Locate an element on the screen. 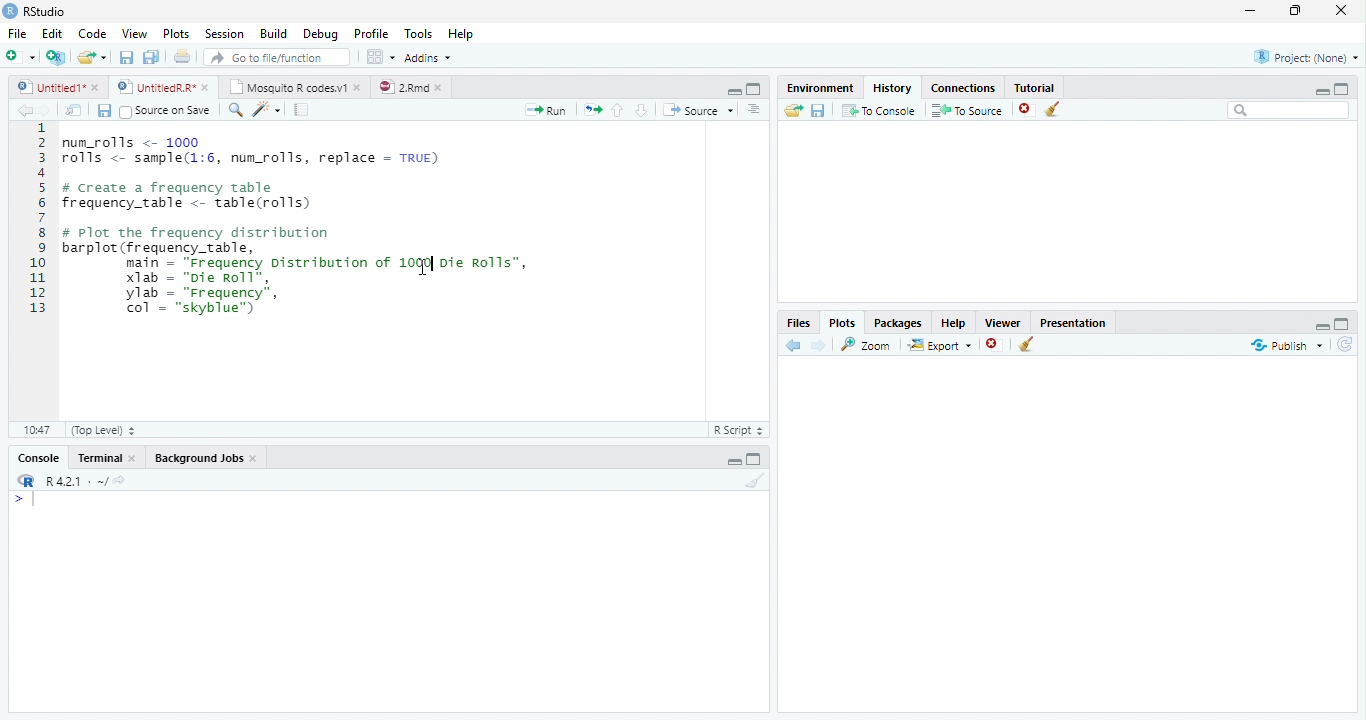 This screenshot has height=720, width=1366. Previous Source Location is located at coordinates (22, 110).